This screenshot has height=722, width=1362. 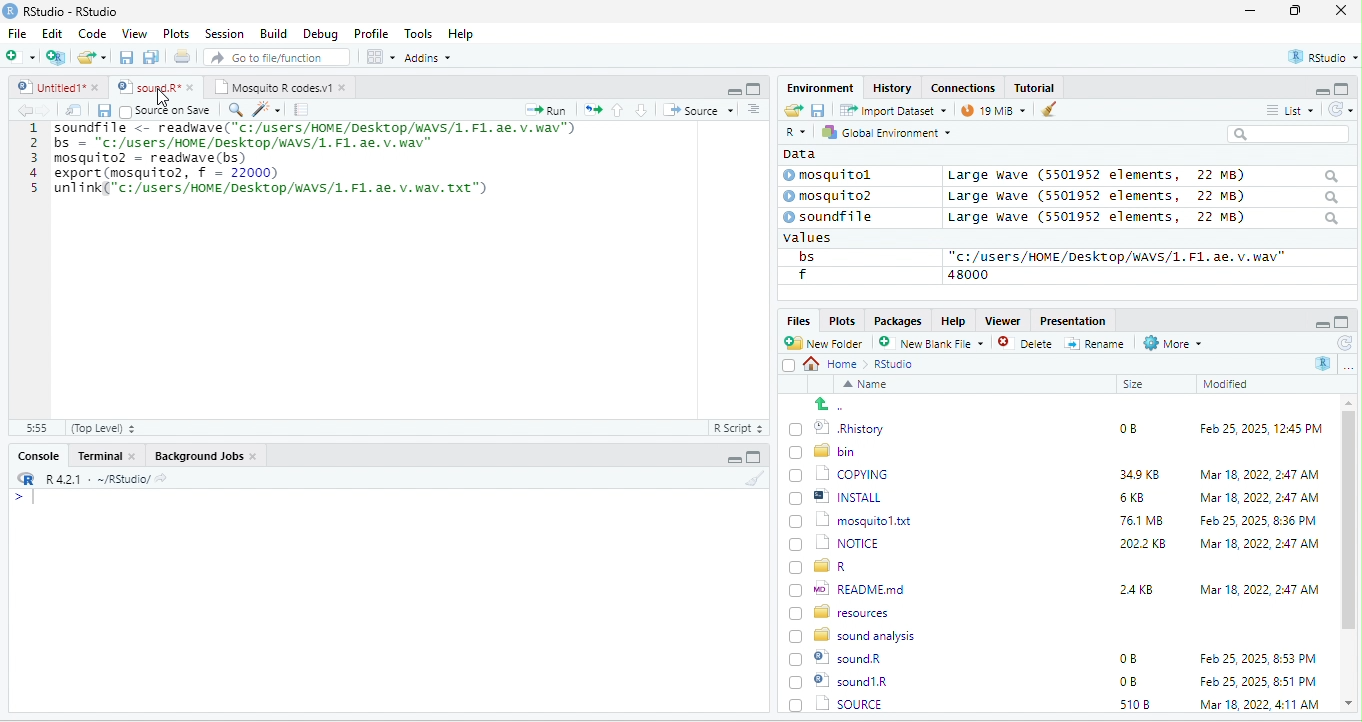 What do you see at coordinates (177, 33) in the screenshot?
I see `Plots` at bounding box center [177, 33].